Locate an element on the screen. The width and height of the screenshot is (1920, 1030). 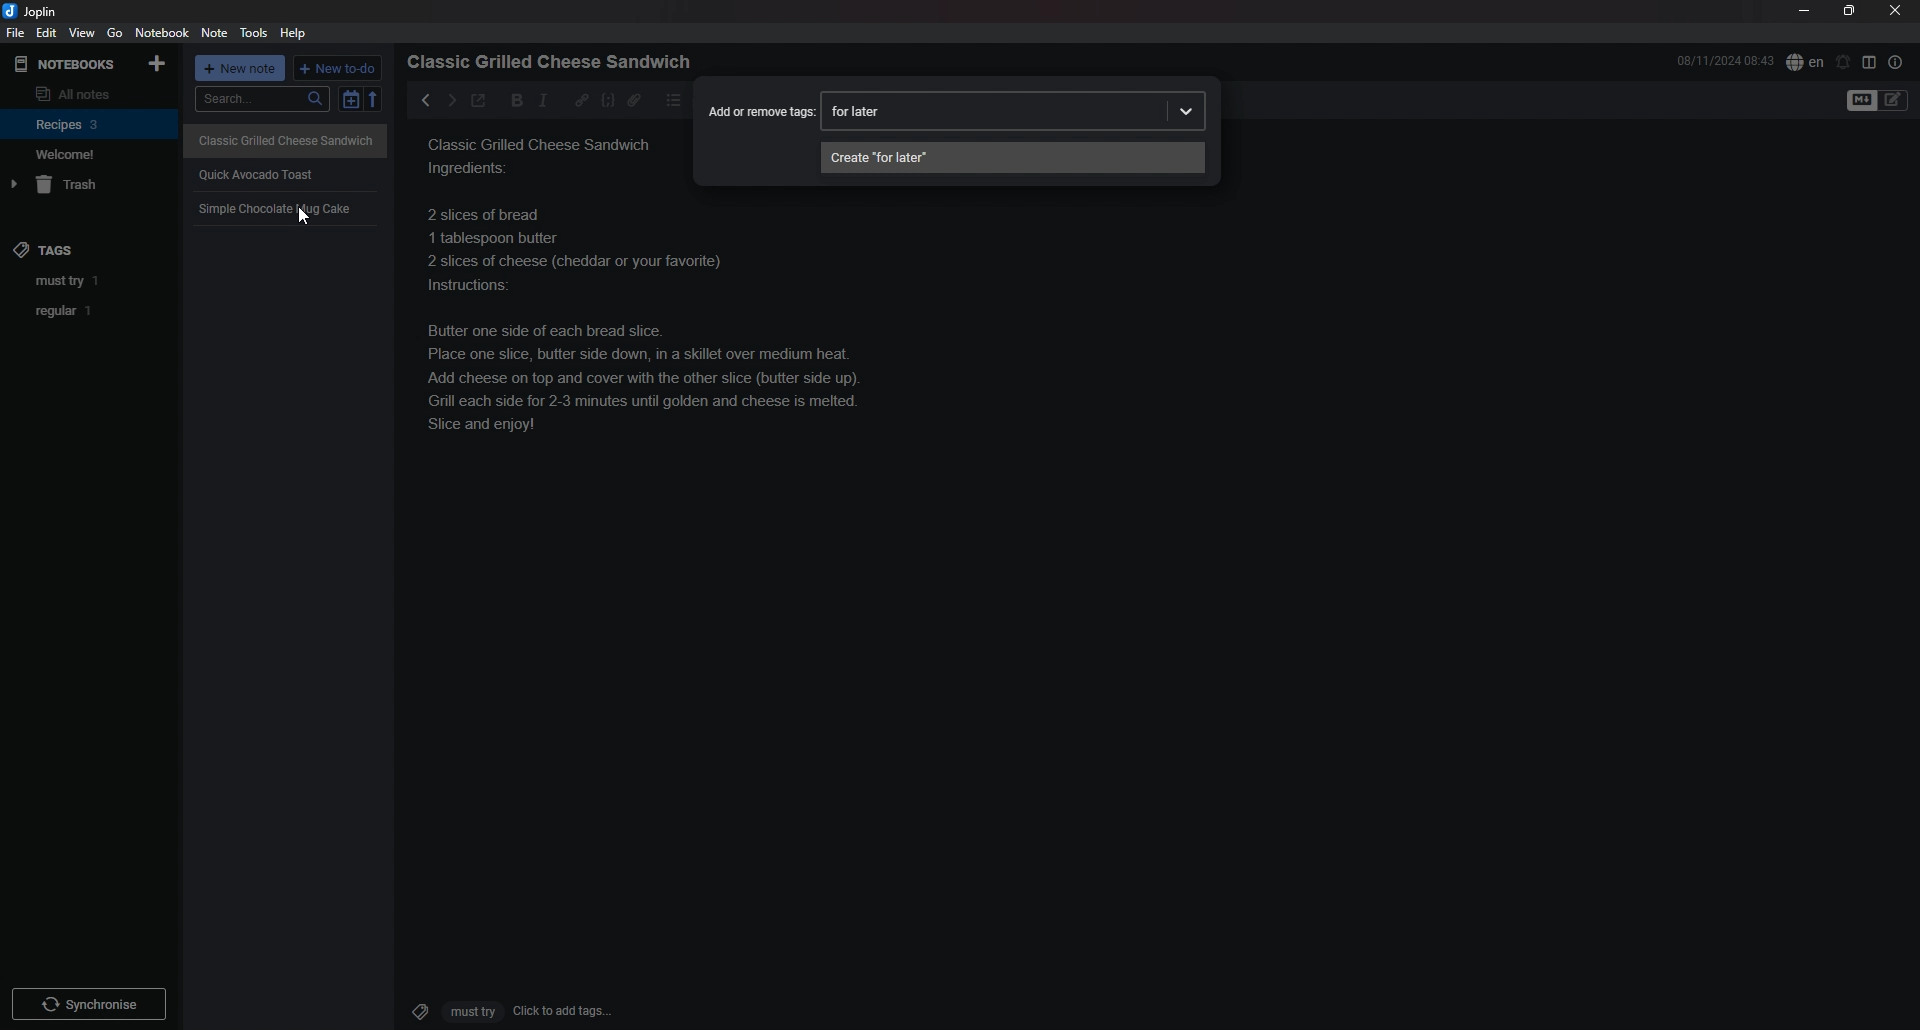
add notebook is located at coordinates (159, 62).